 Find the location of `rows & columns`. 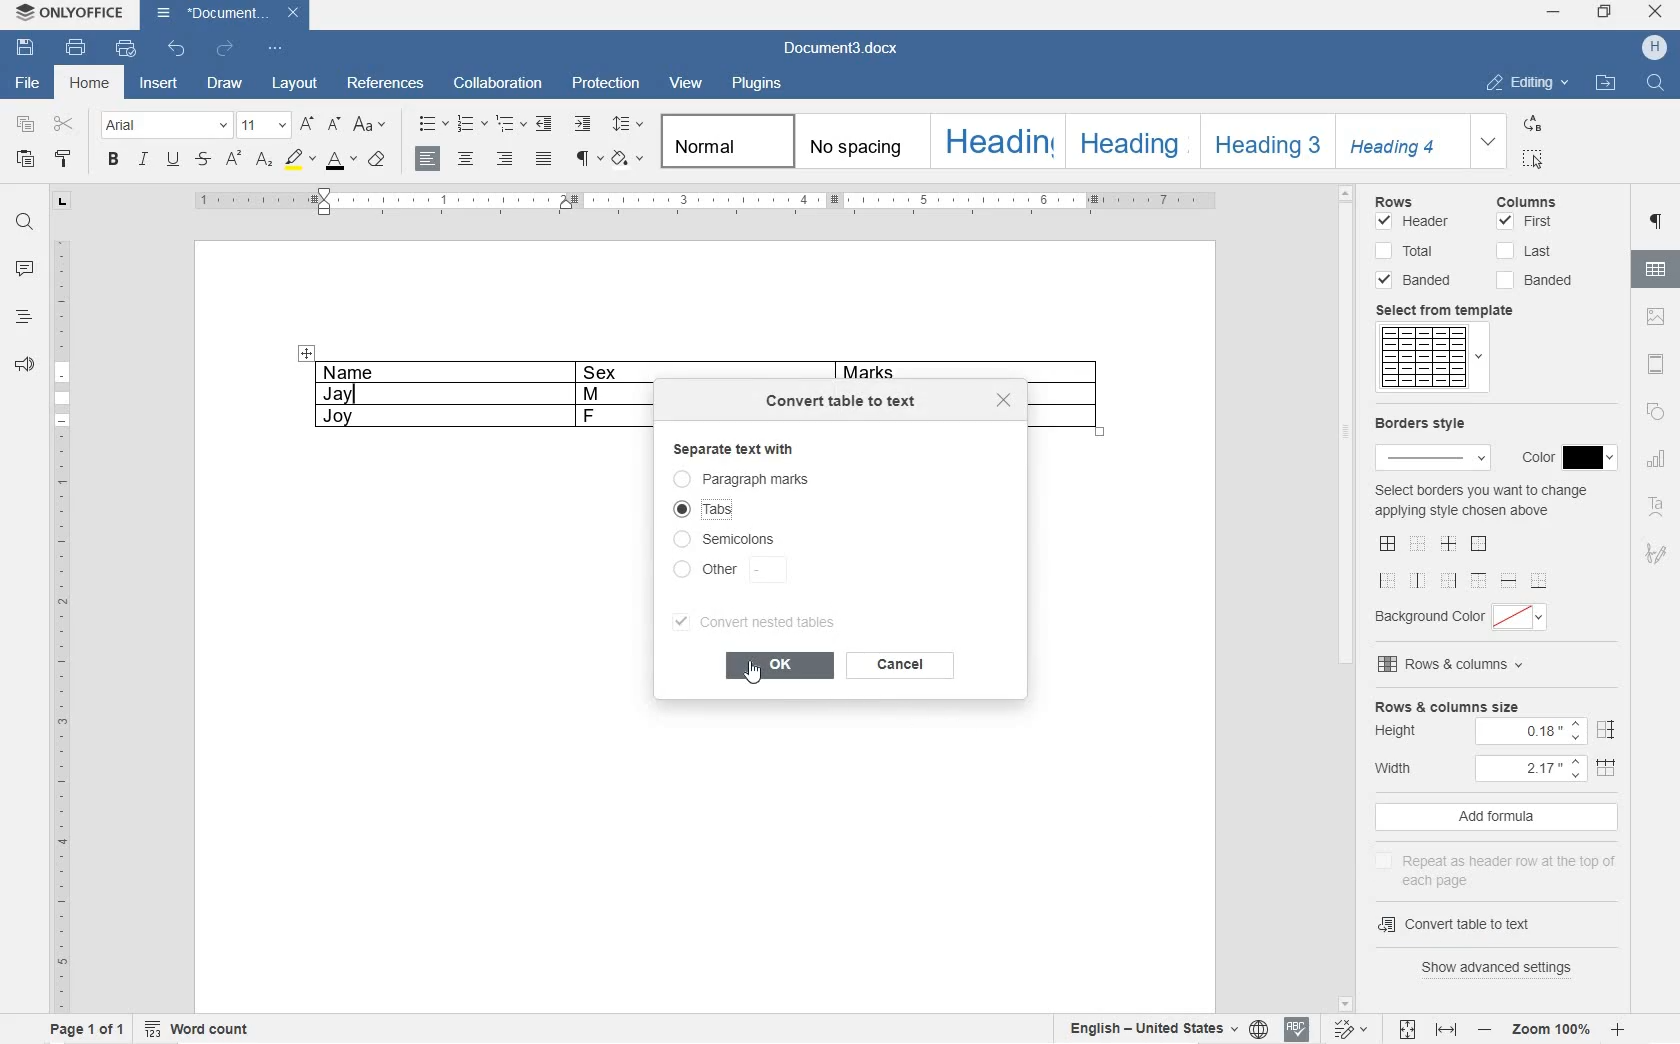

rows & columns is located at coordinates (1453, 665).